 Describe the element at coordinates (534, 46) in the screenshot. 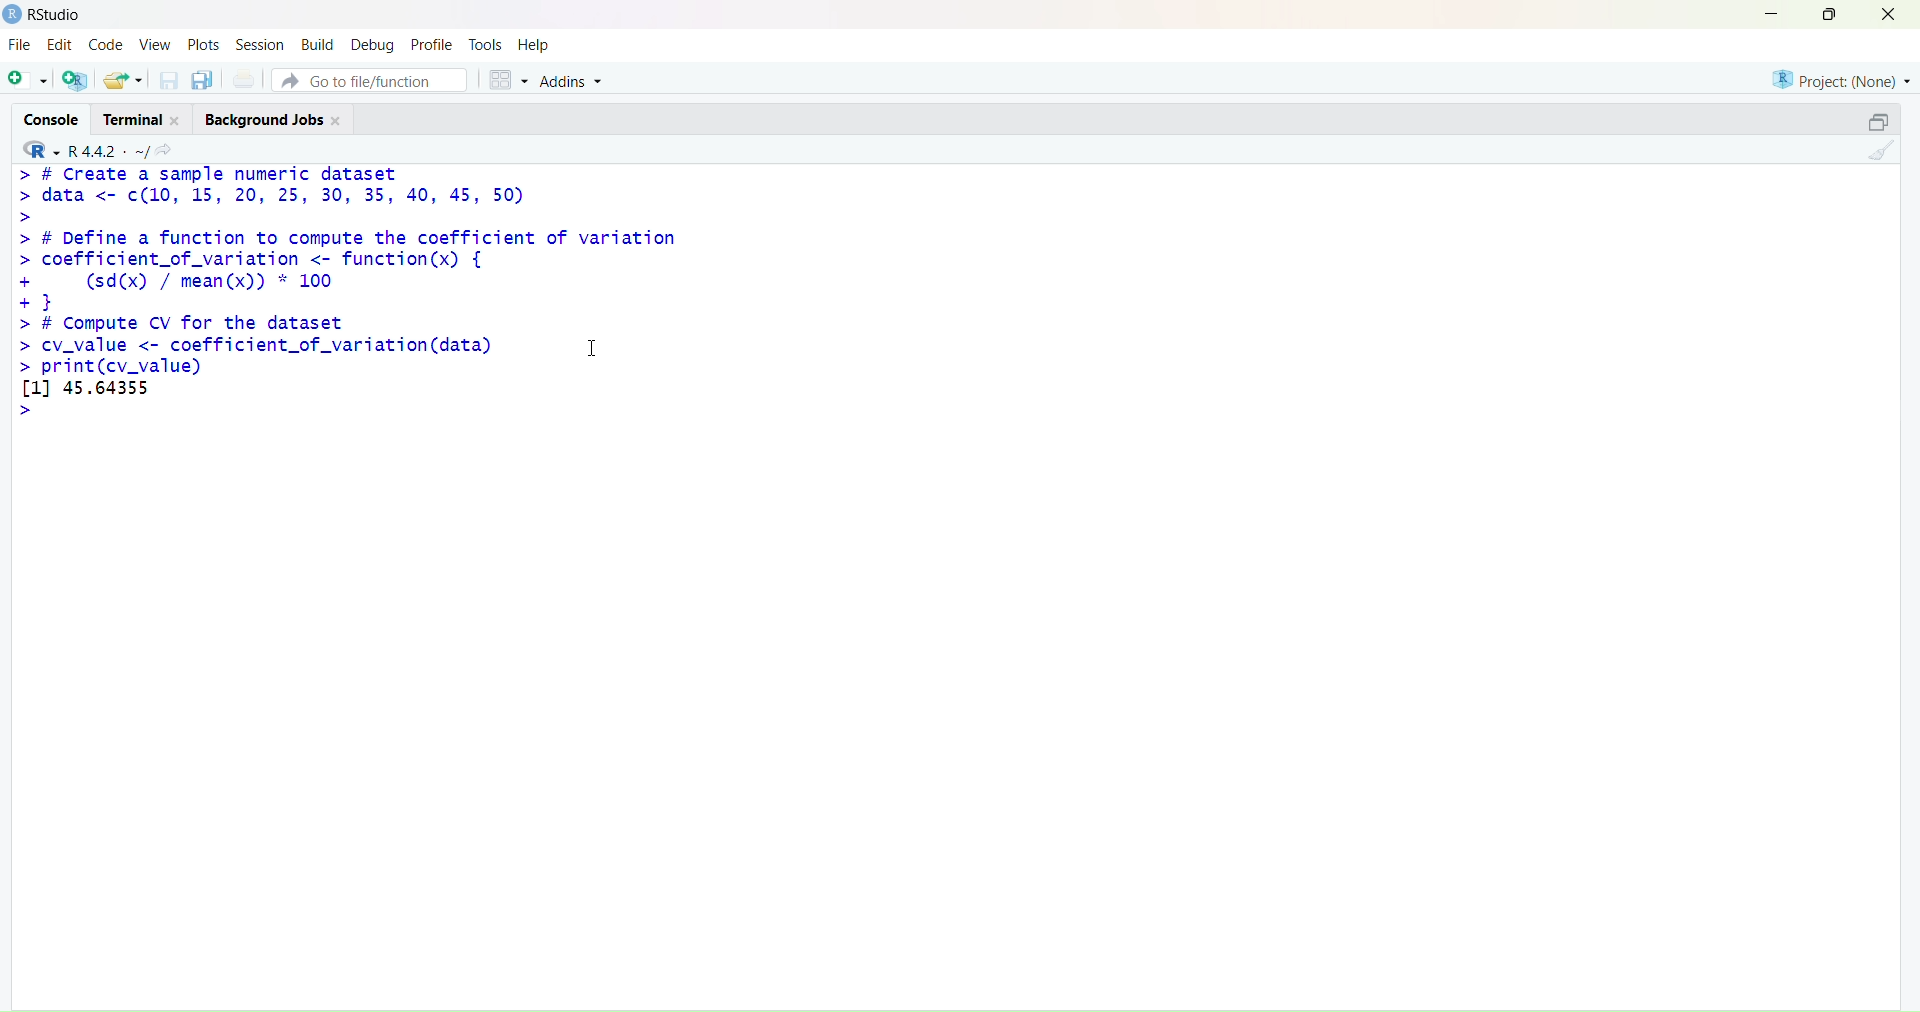

I see `help` at that location.